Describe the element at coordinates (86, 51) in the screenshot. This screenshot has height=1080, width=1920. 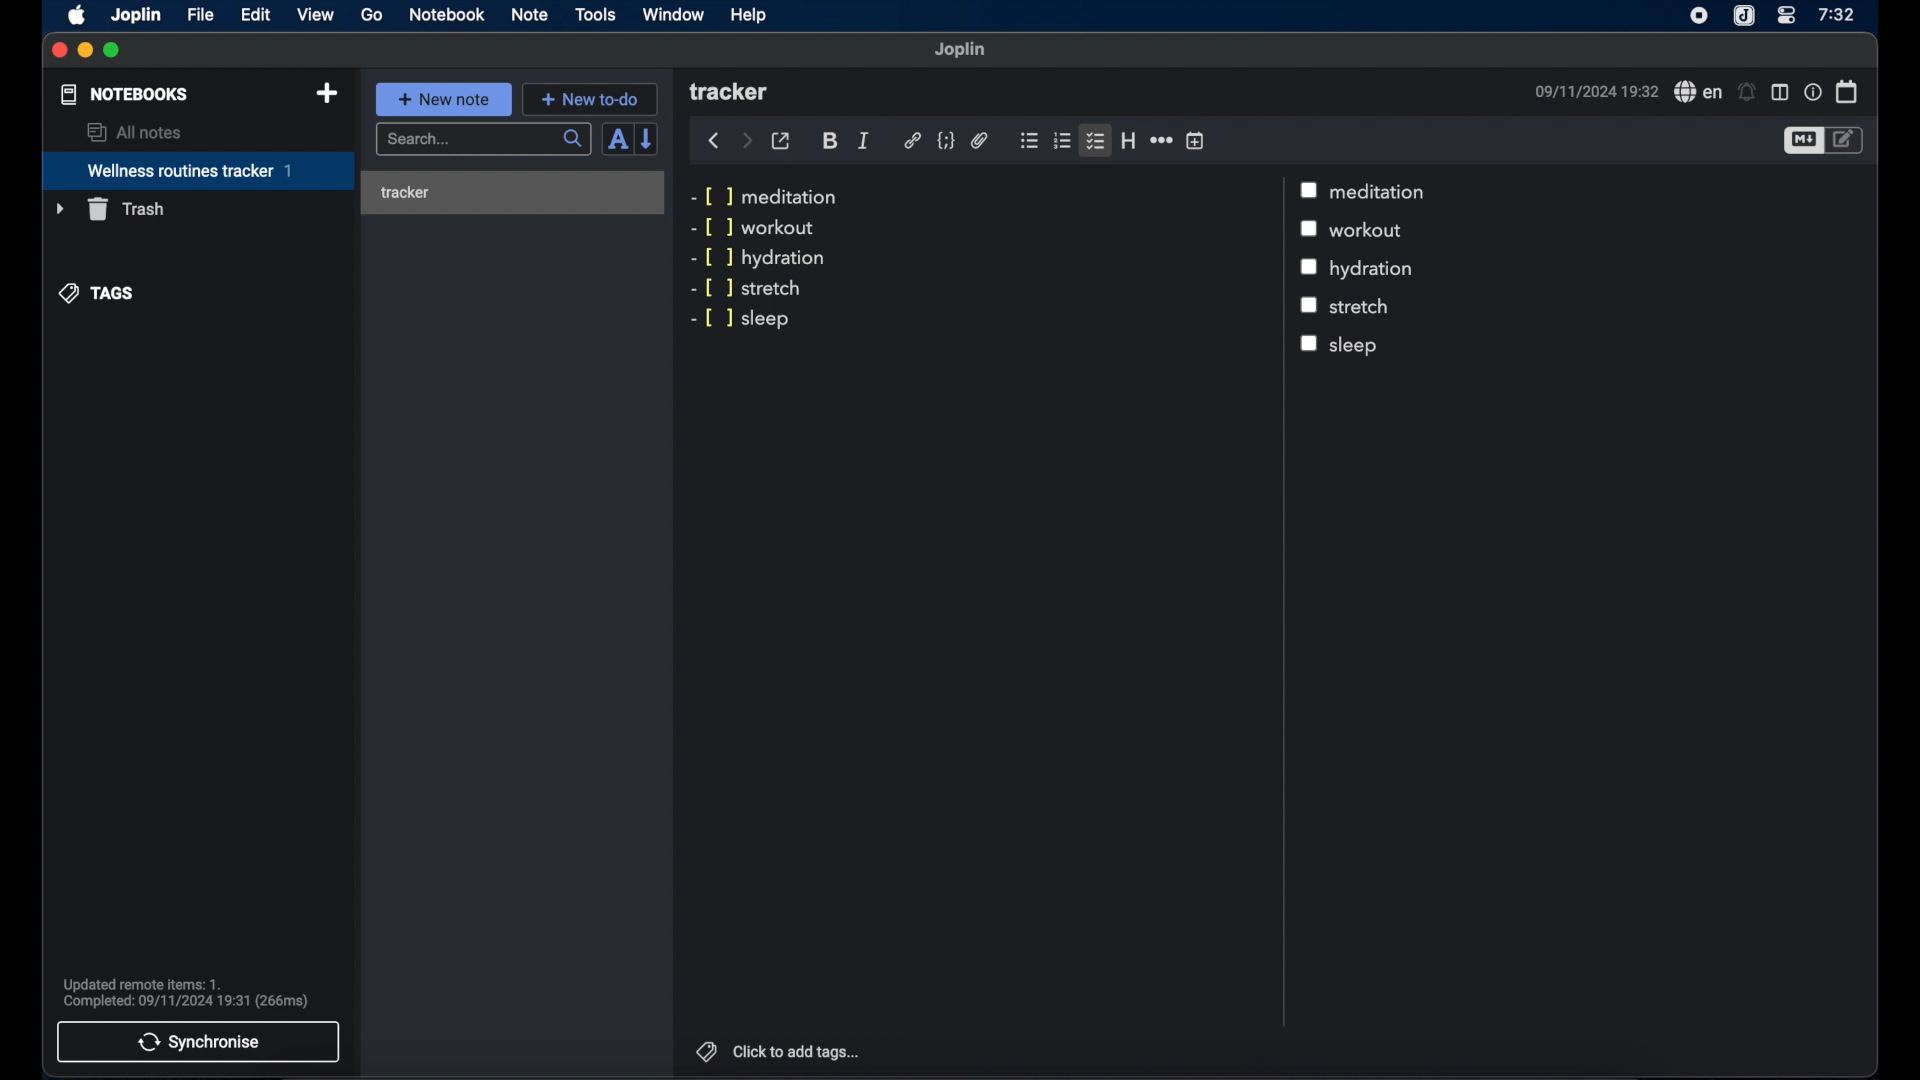
I see `minimize` at that location.